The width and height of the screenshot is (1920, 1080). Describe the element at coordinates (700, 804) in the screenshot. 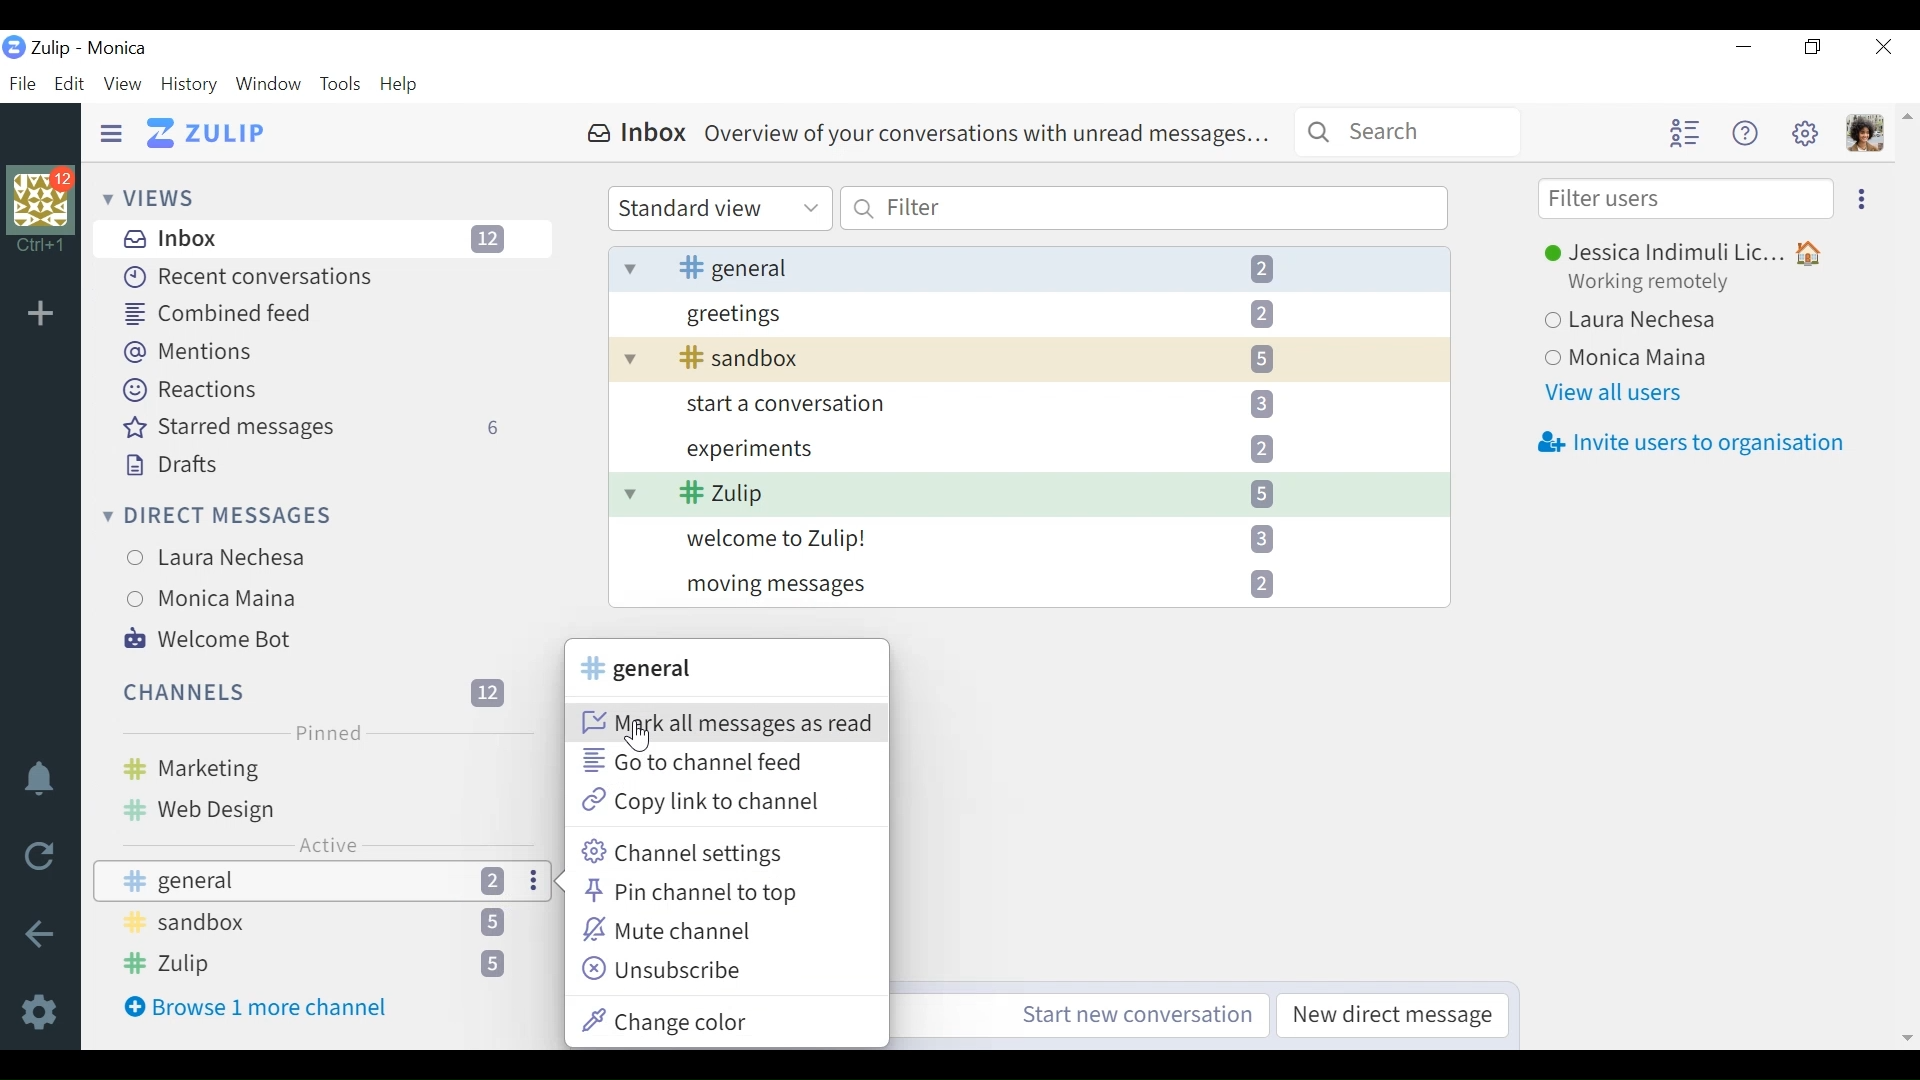

I see `Copy link to channel` at that location.